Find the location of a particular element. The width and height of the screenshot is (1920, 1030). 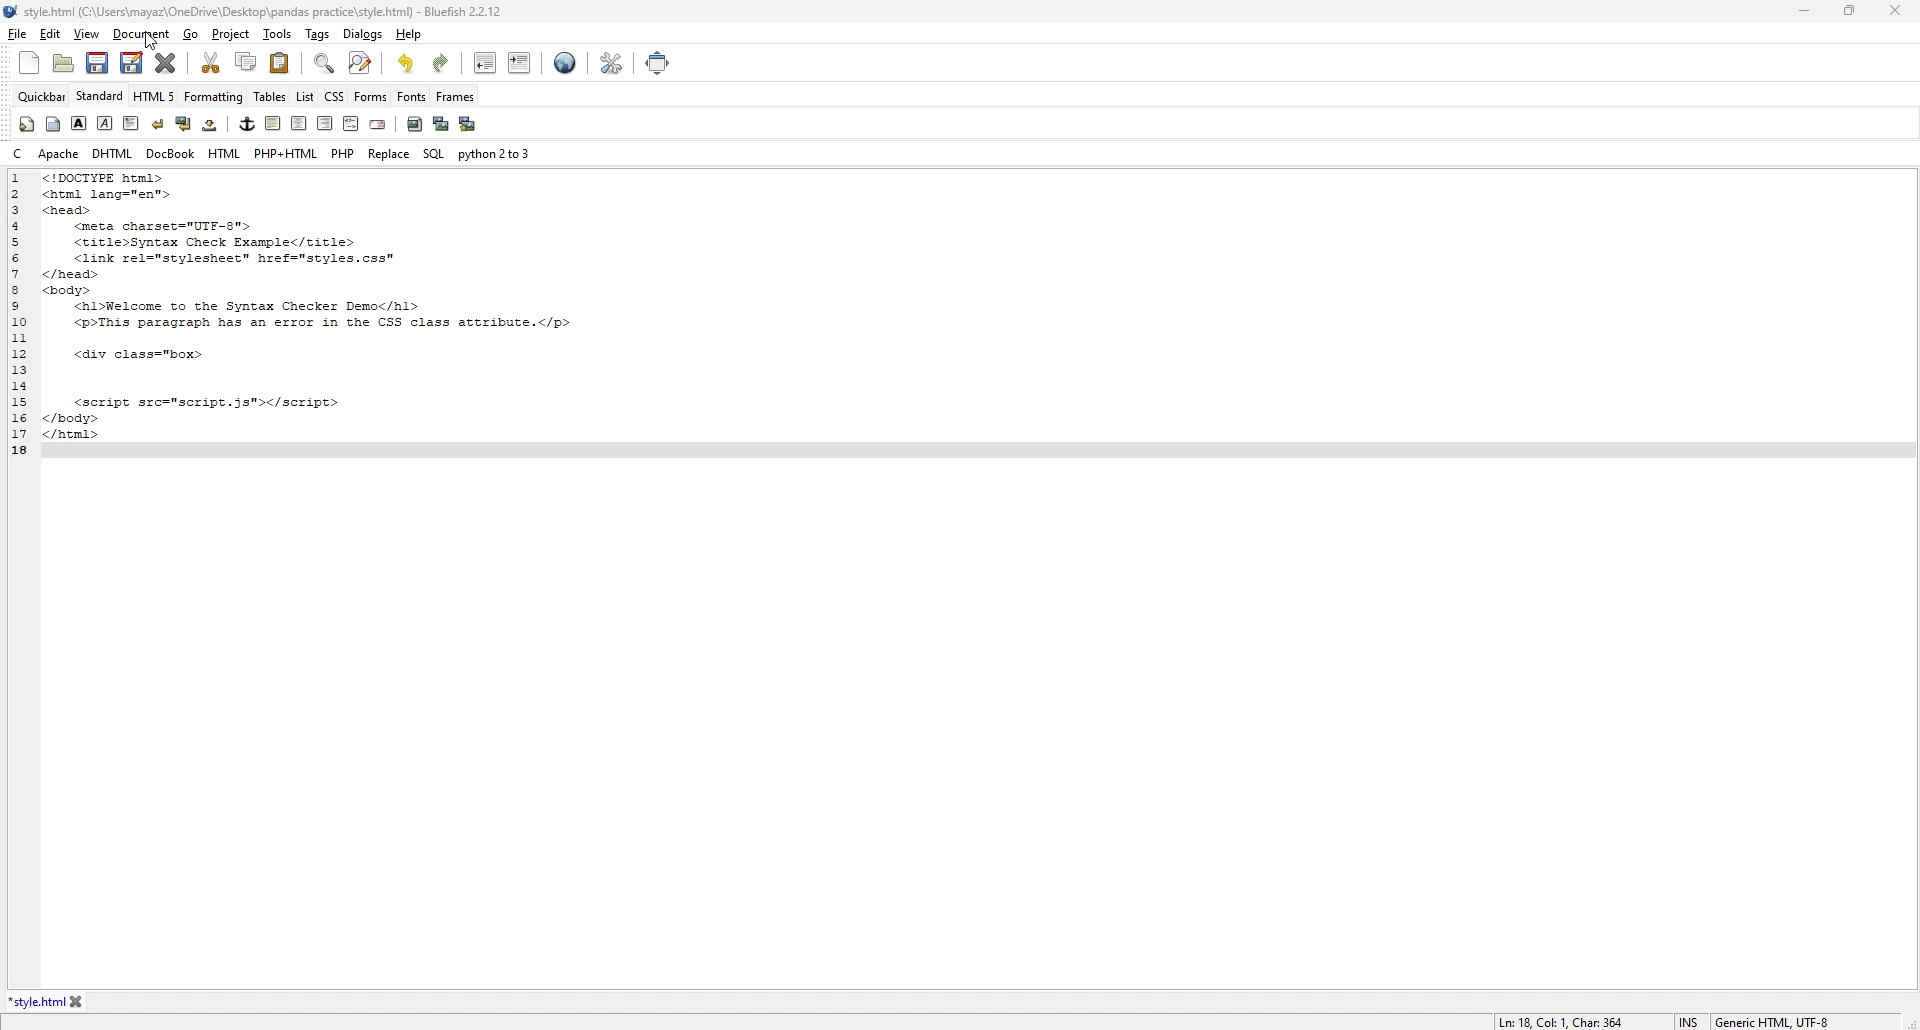

anchor is located at coordinates (247, 124).